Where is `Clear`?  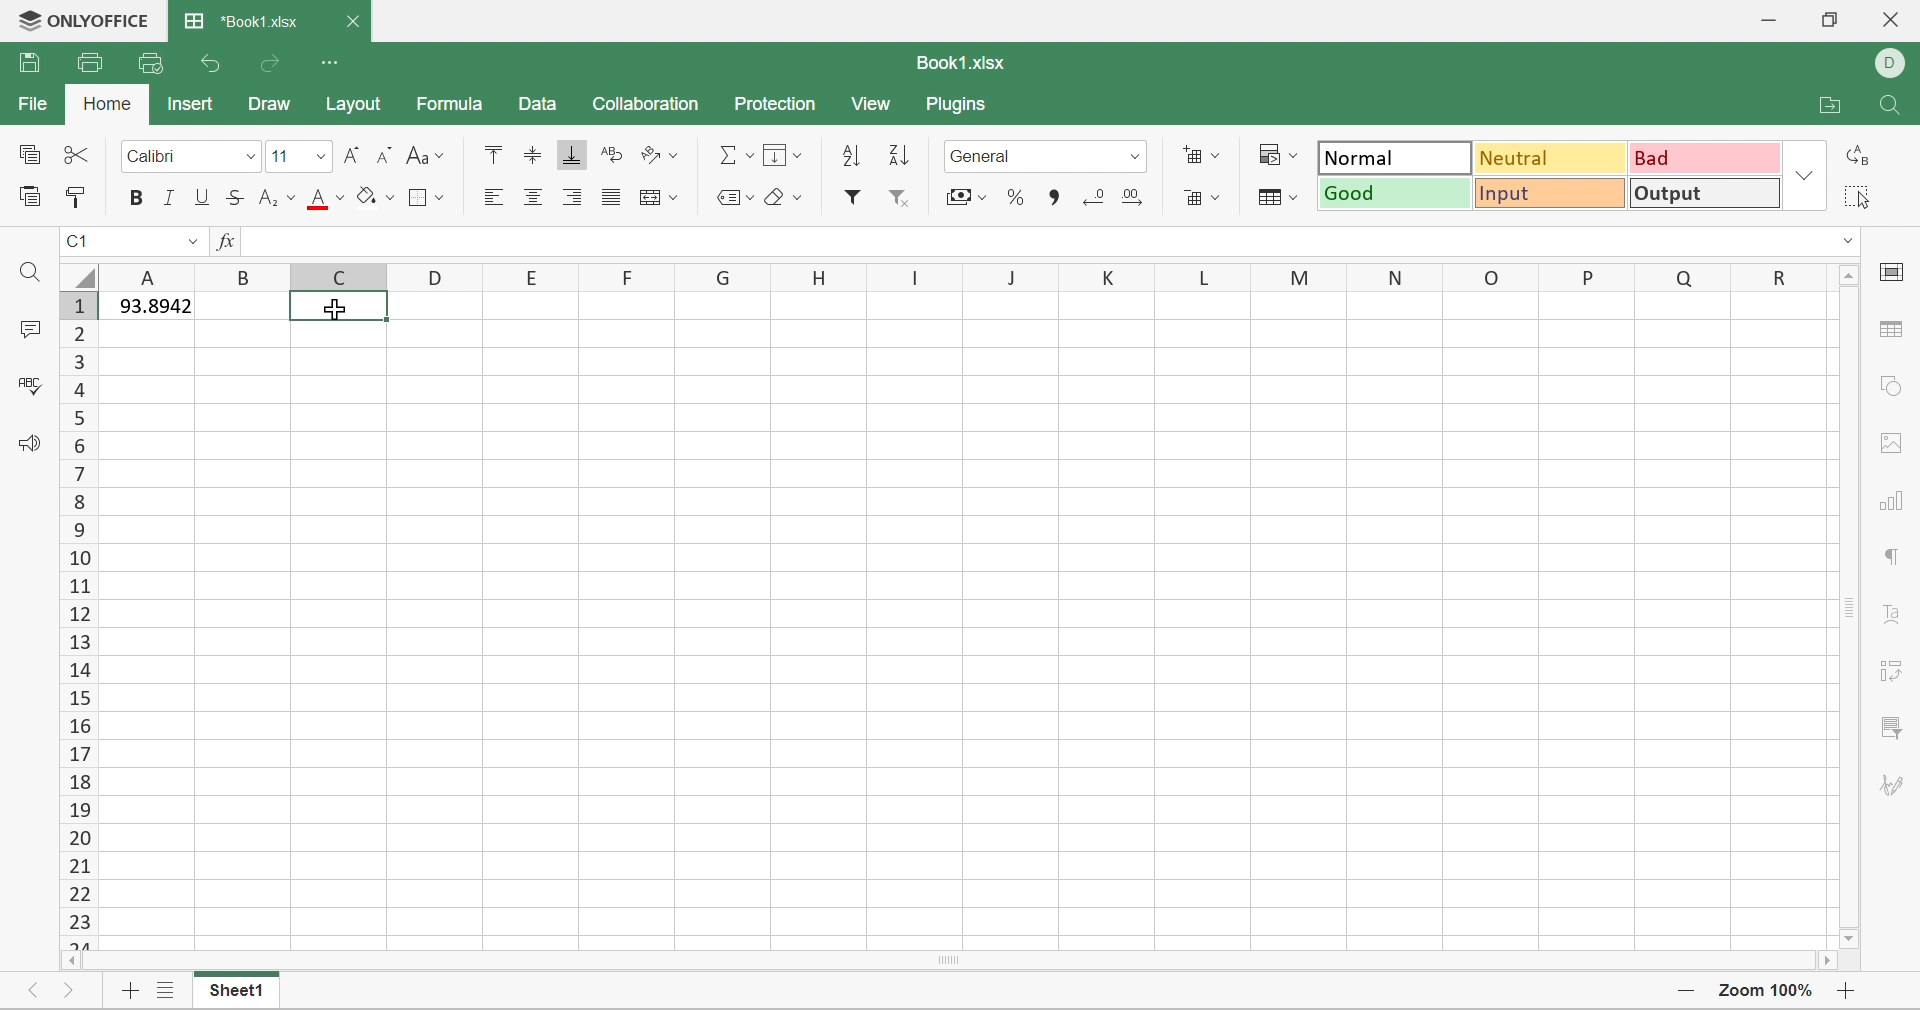 Clear is located at coordinates (784, 198).